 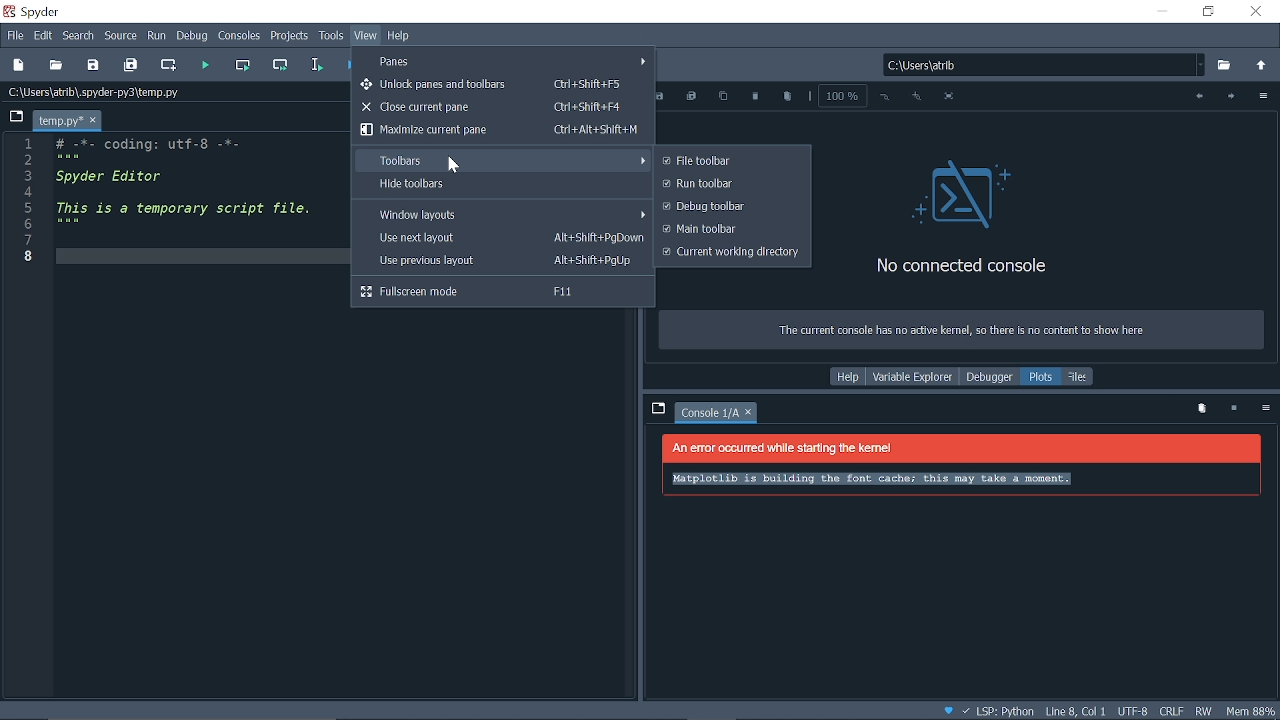 I want to click on Run current cell and go to next , so click(x=283, y=65).